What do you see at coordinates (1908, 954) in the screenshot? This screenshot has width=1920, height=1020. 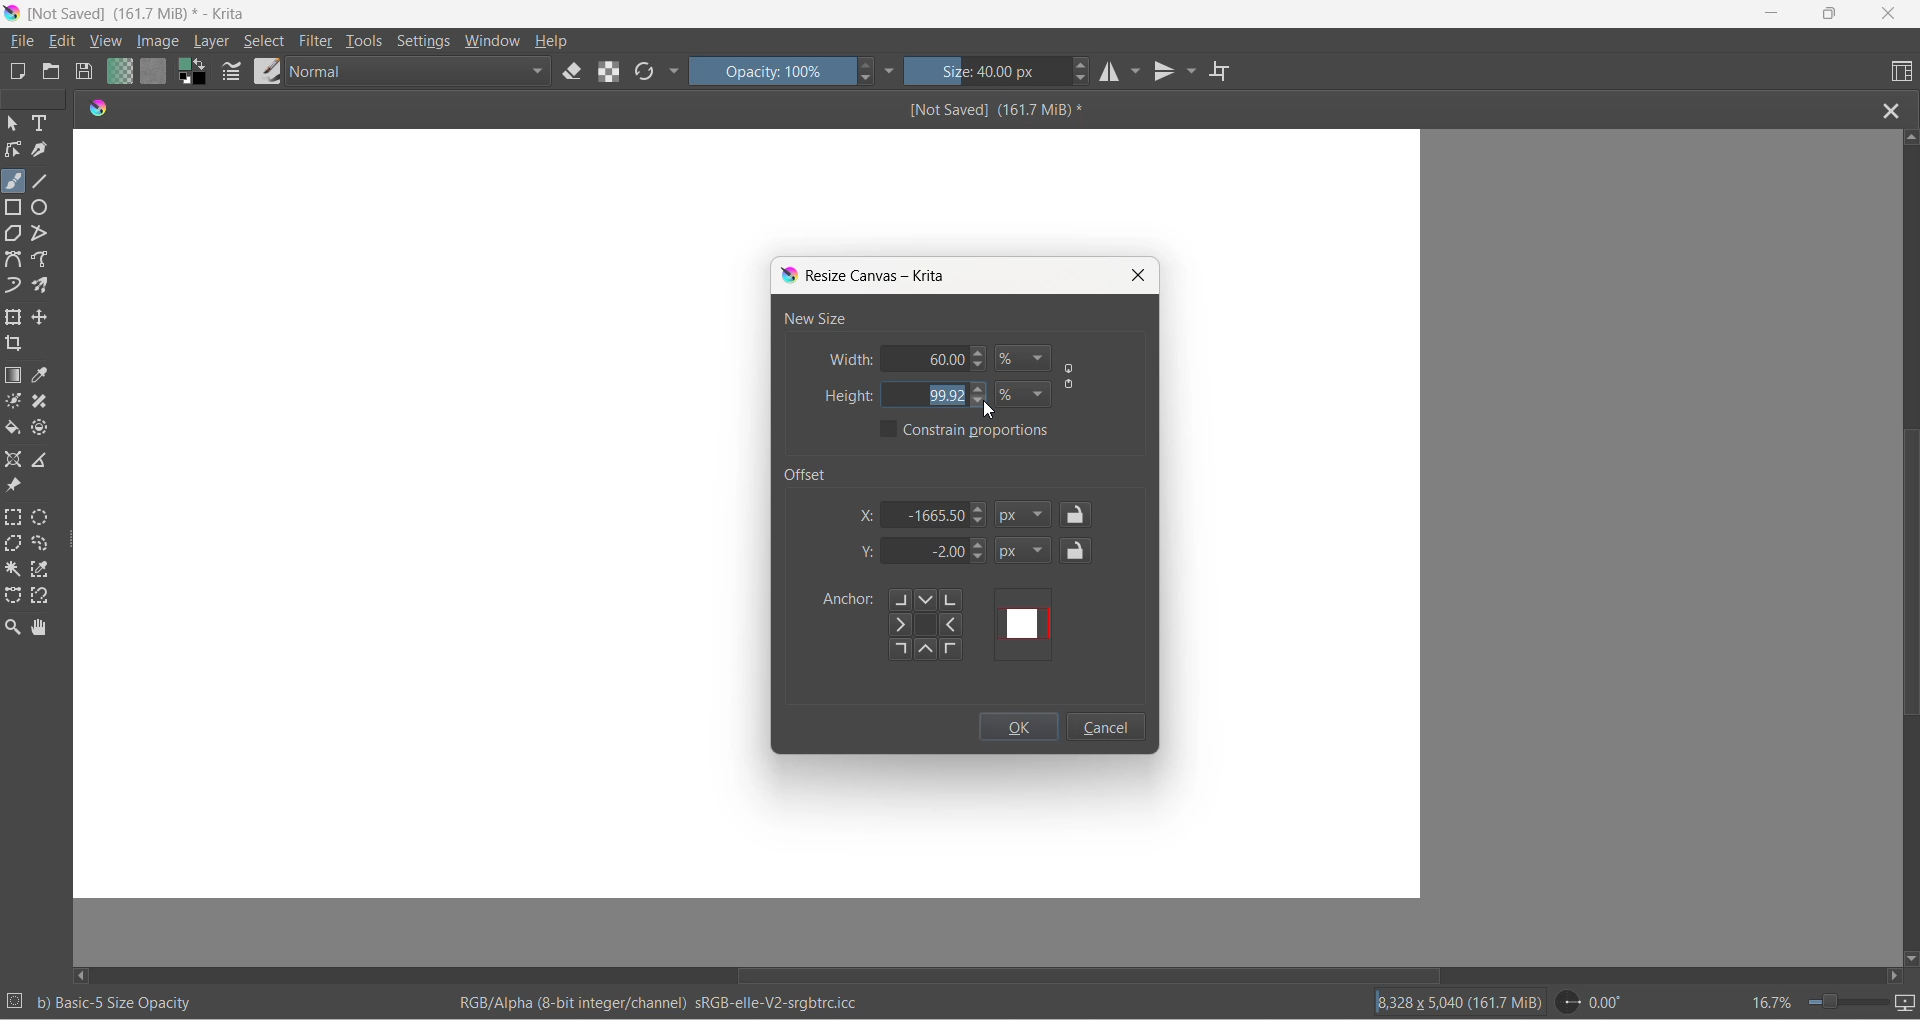 I see `scroll down button` at bounding box center [1908, 954].